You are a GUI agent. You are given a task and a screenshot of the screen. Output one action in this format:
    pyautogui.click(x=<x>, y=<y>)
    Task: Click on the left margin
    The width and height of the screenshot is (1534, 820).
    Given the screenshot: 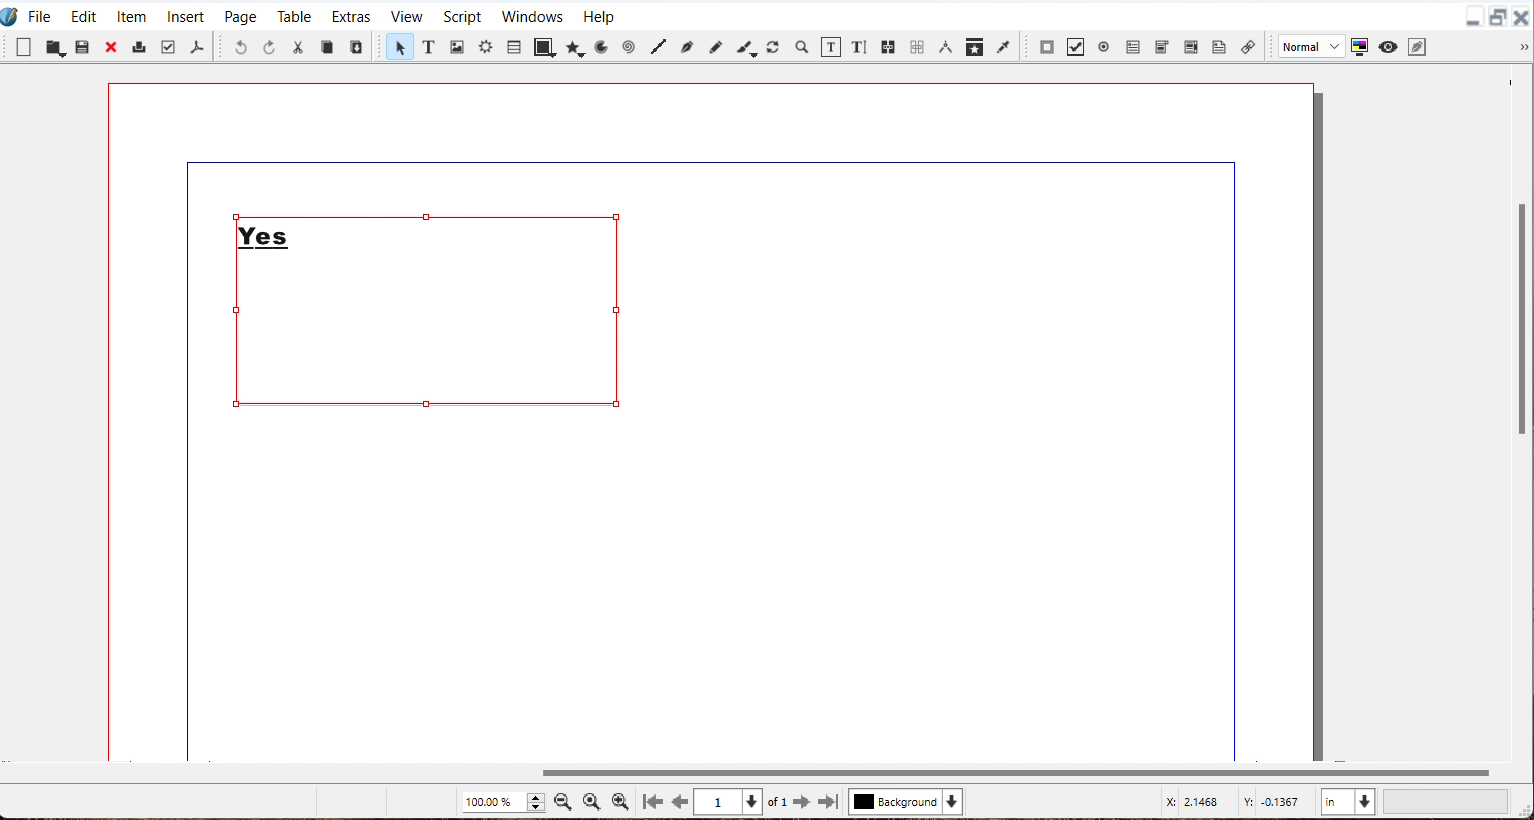 What is the action you would take?
    pyautogui.click(x=184, y=467)
    